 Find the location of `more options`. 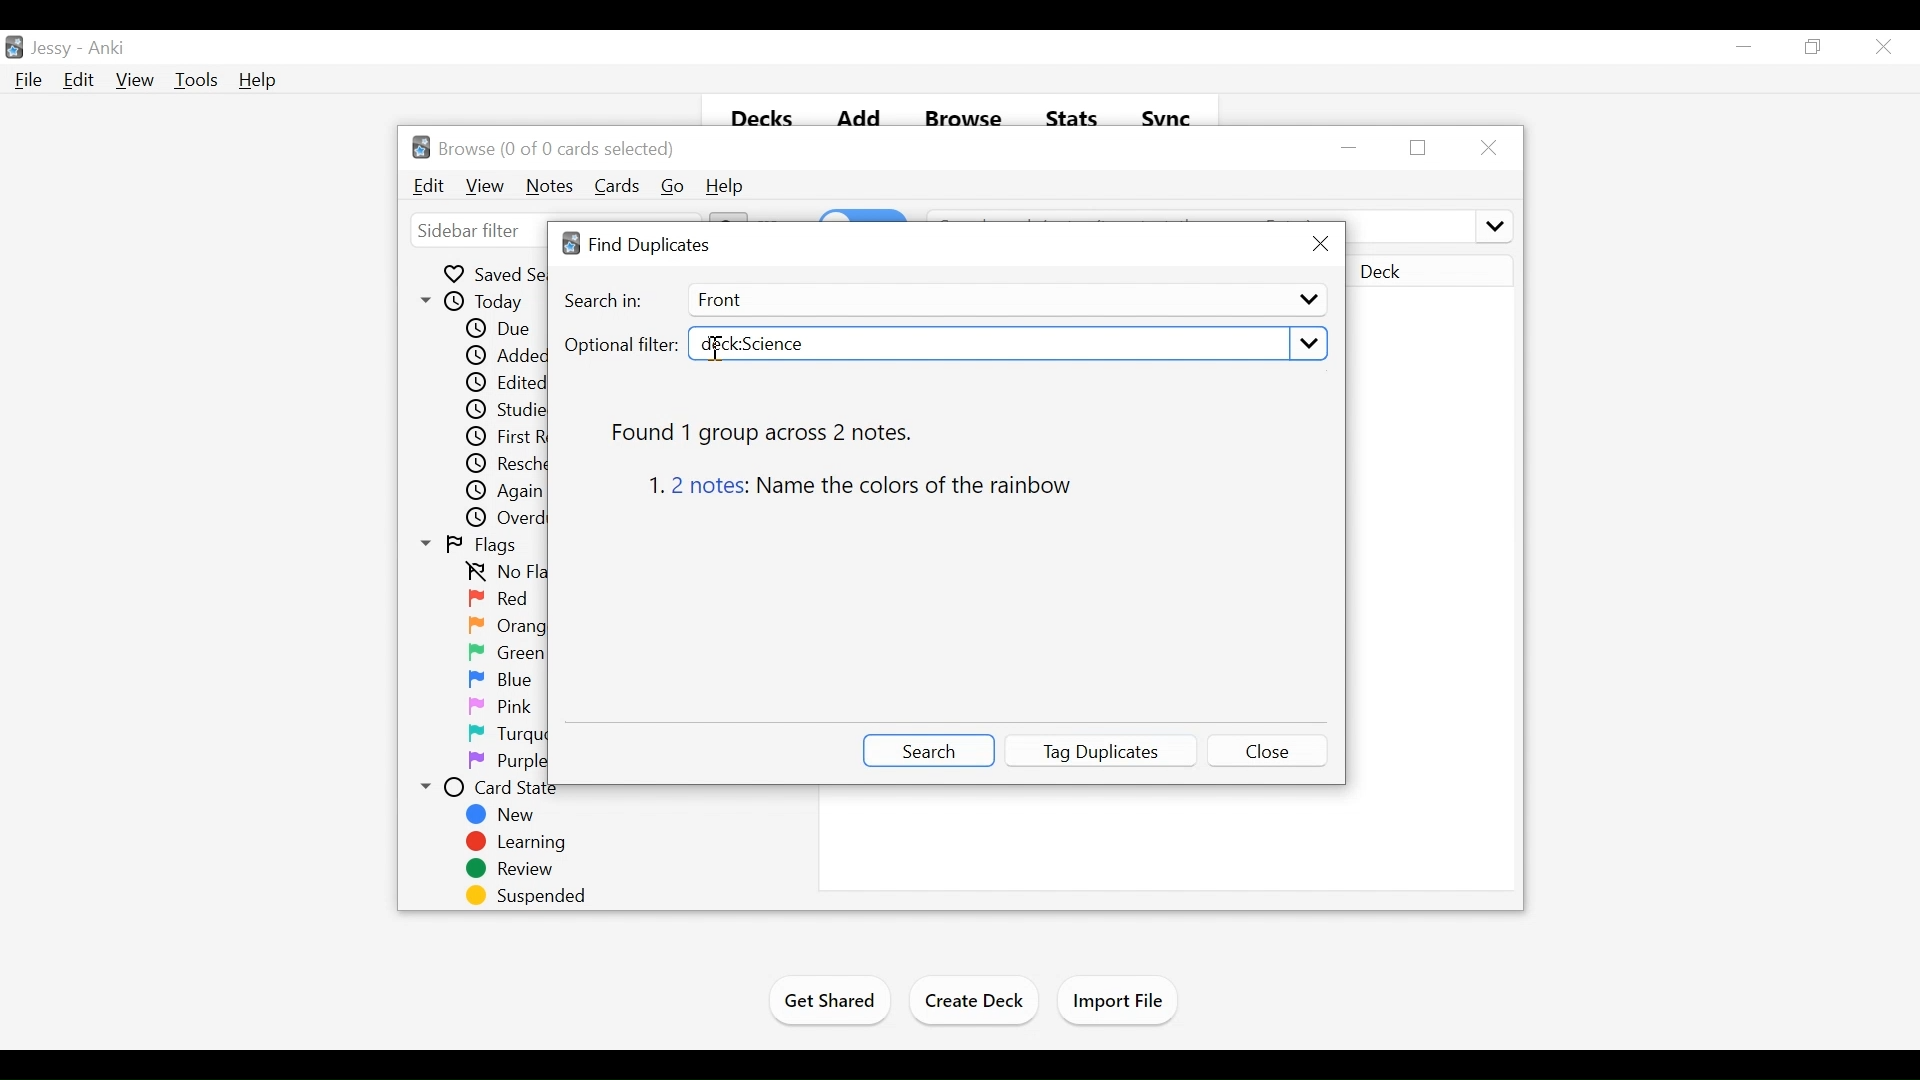

more options is located at coordinates (1492, 224).